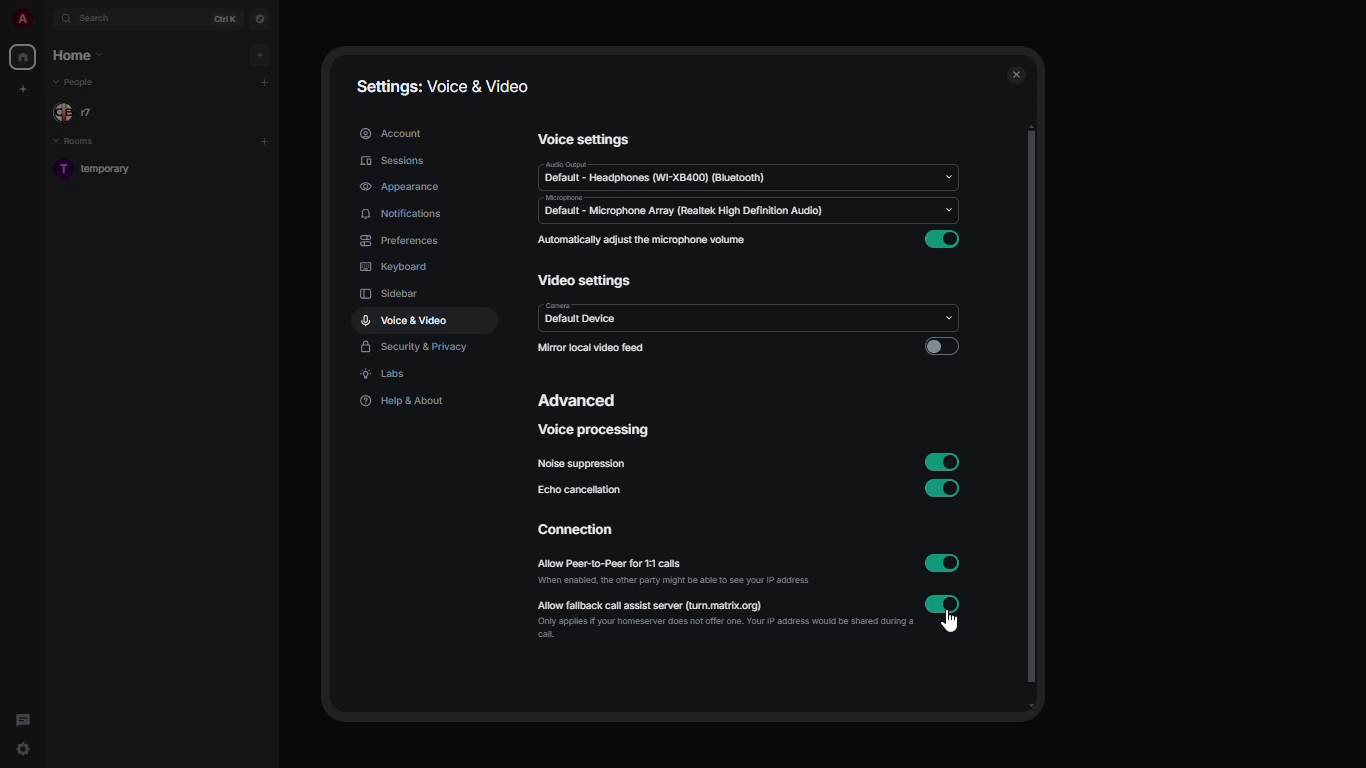  What do you see at coordinates (641, 239) in the screenshot?
I see `automatically adjust the microphone volume` at bounding box center [641, 239].